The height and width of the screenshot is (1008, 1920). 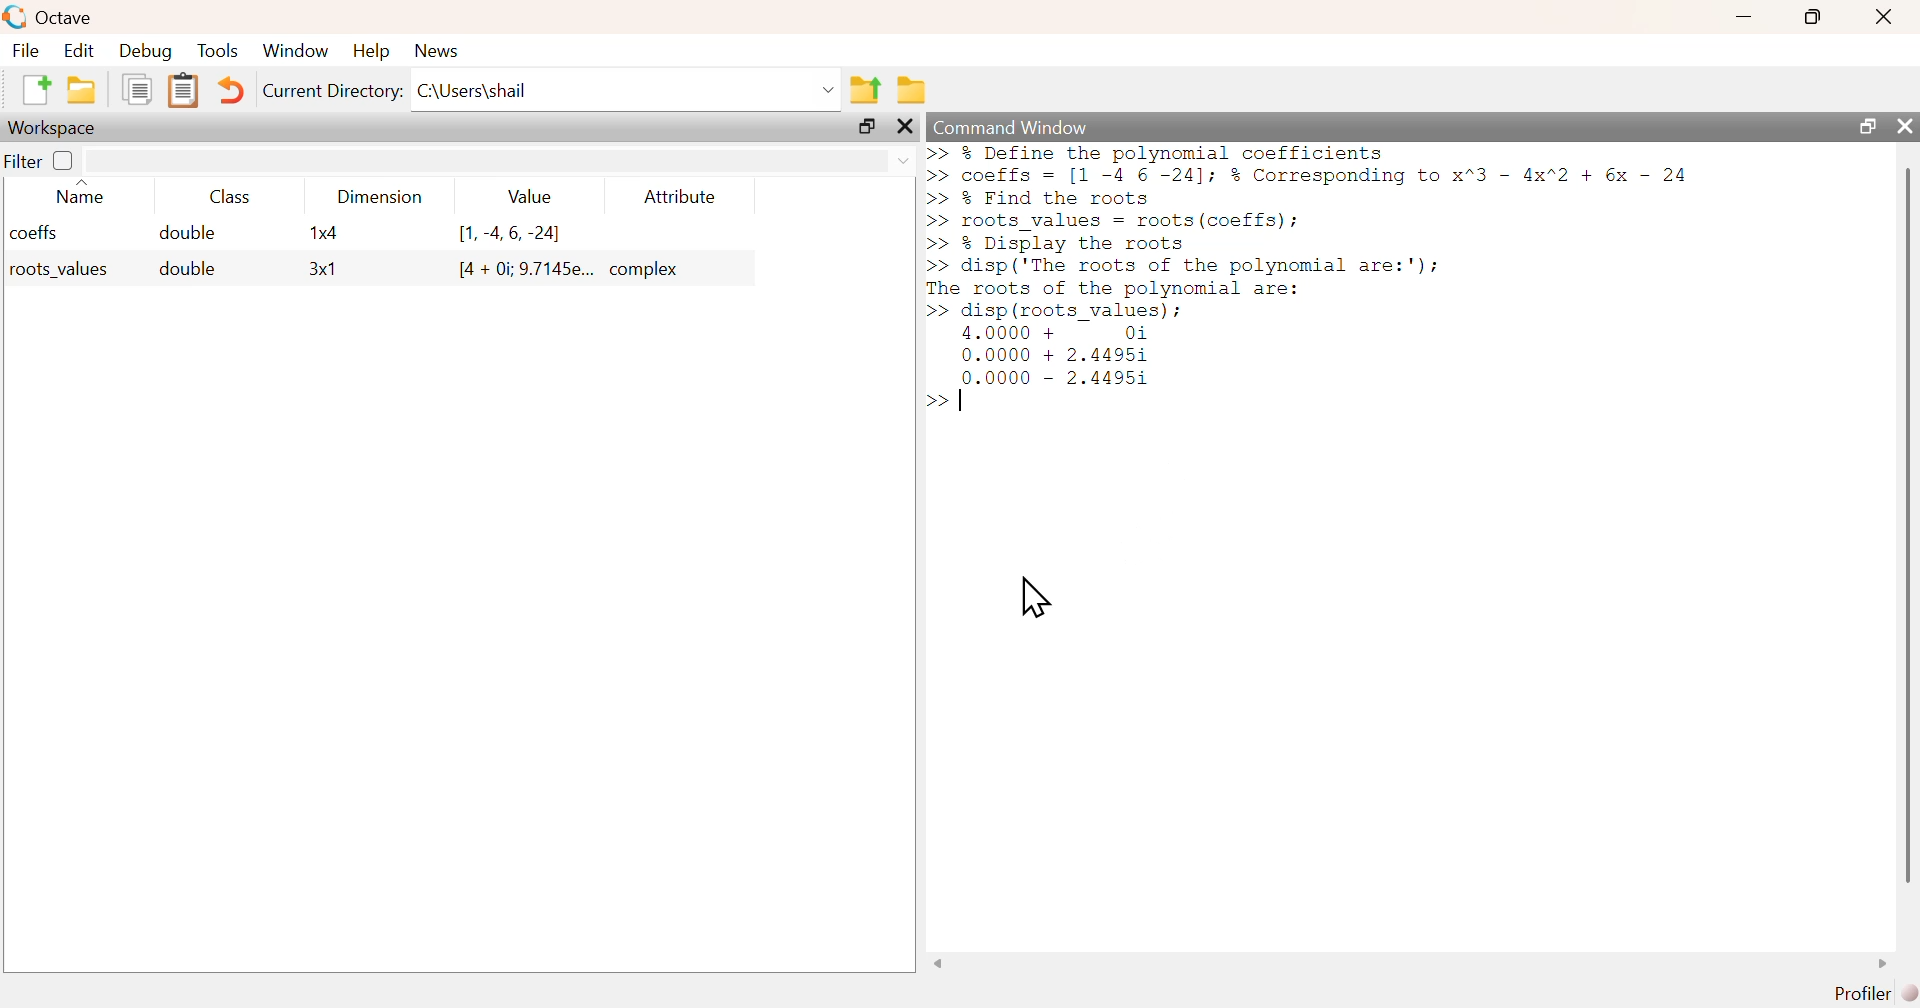 What do you see at coordinates (1905, 127) in the screenshot?
I see `close` at bounding box center [1905, 127].